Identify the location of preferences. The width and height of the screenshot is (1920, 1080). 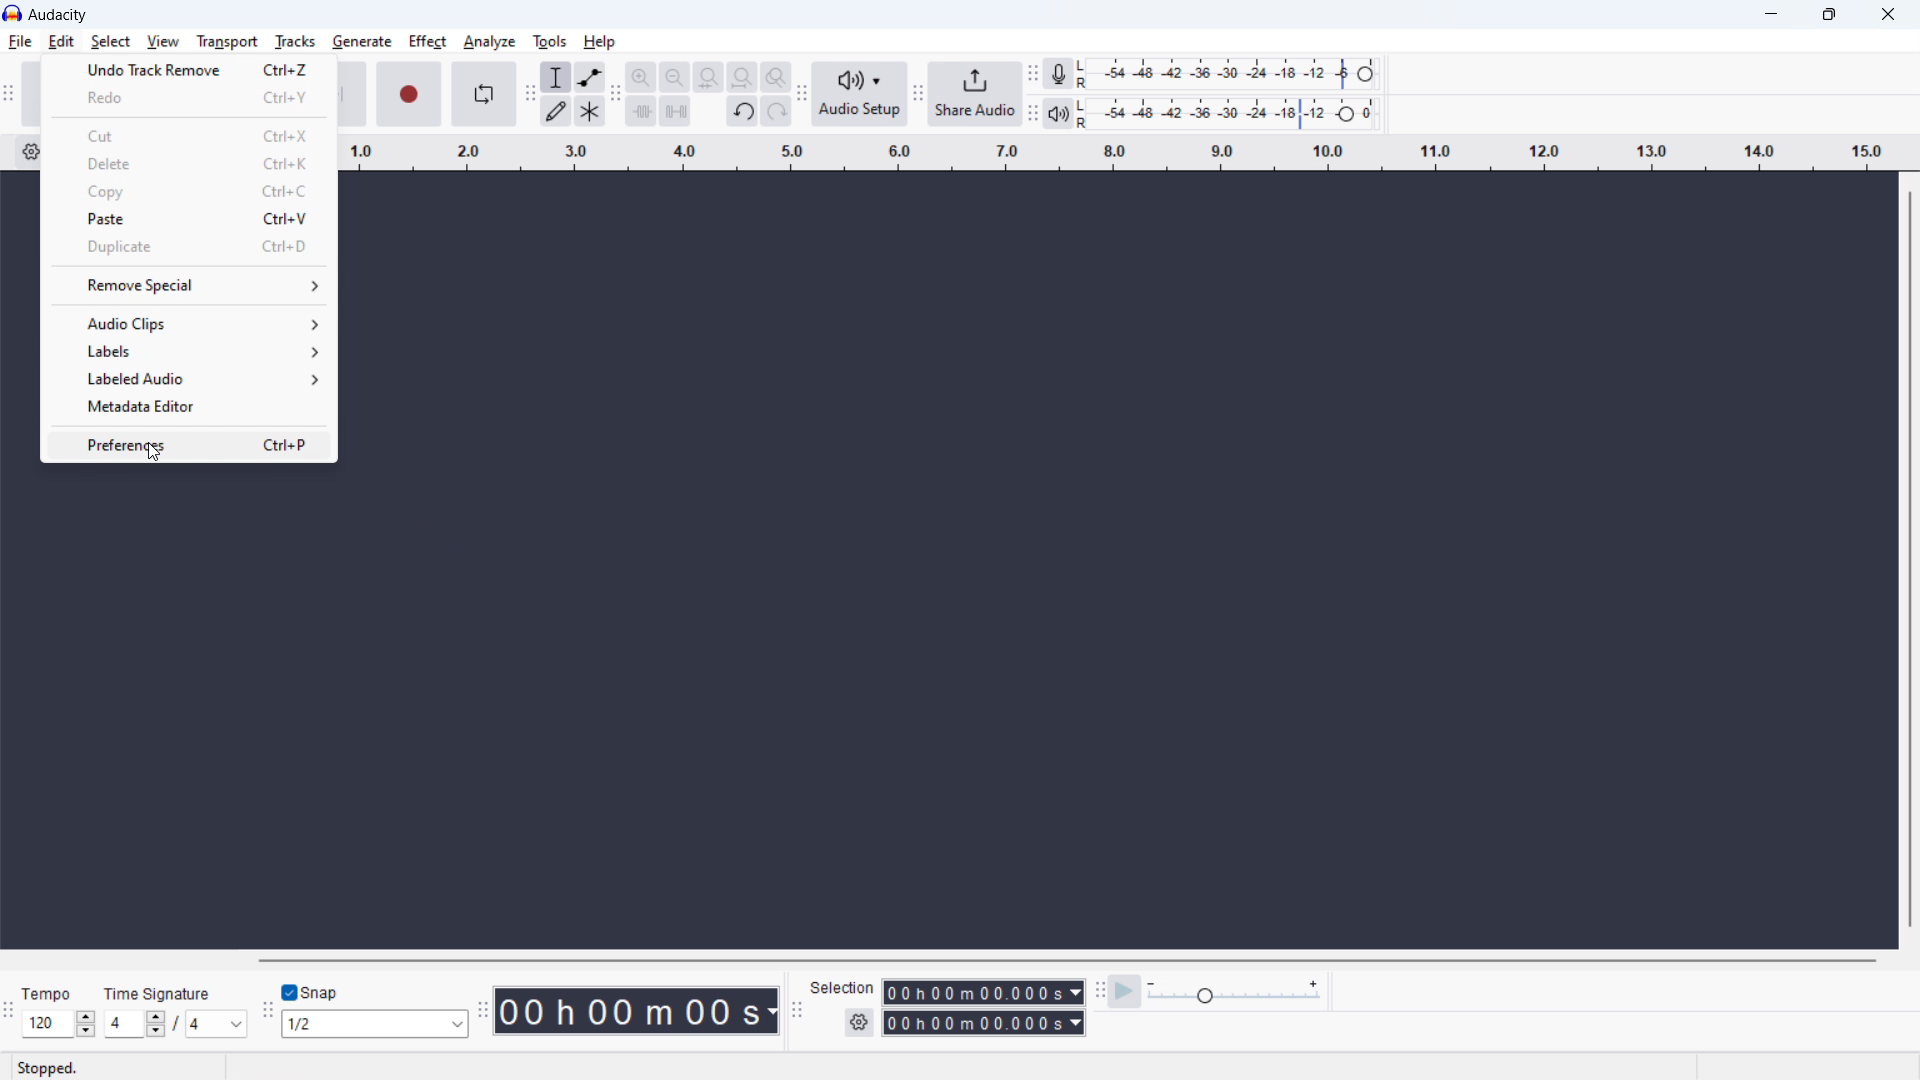
(189, 445).